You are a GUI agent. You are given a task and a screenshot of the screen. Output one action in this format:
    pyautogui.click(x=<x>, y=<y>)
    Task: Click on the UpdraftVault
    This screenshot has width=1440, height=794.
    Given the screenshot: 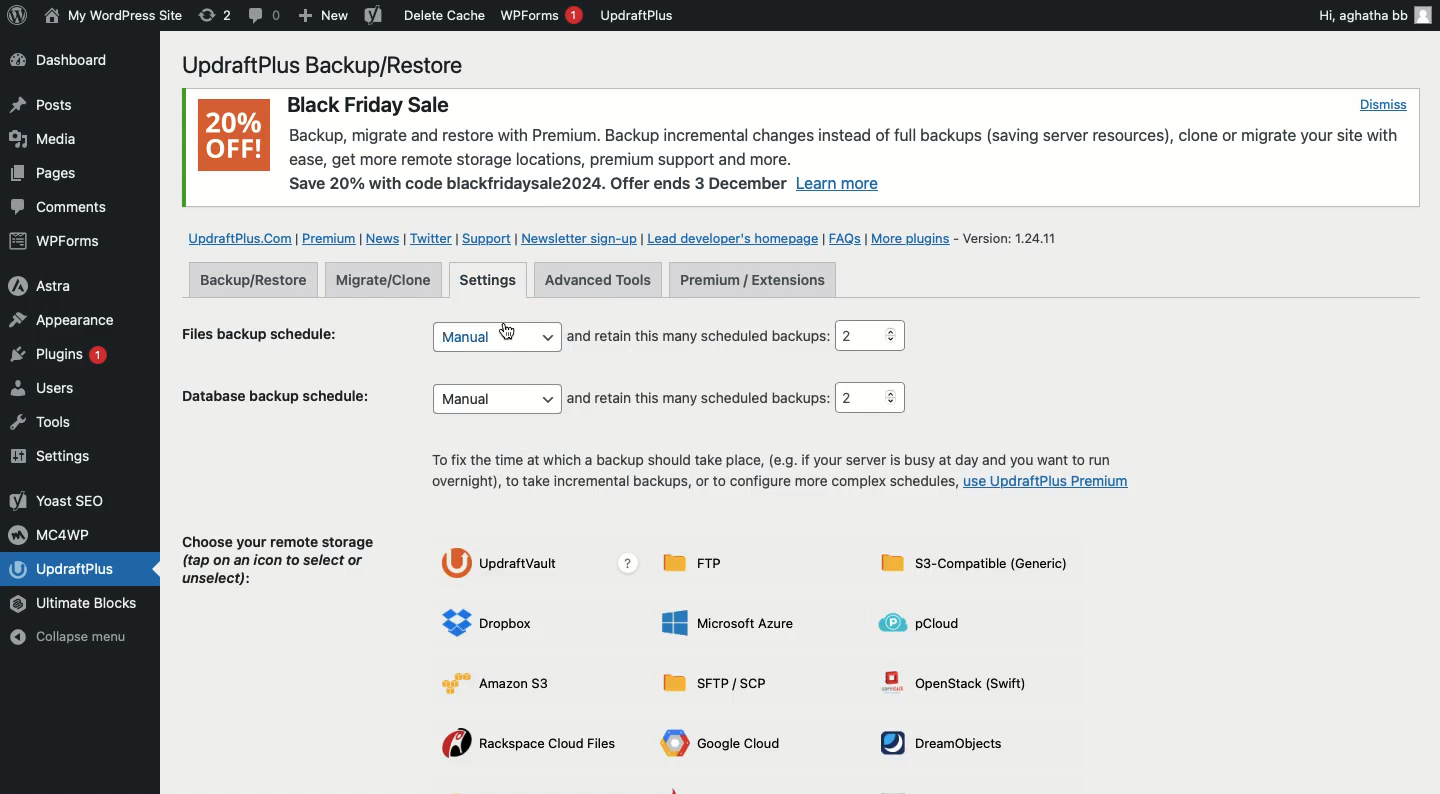 What is the action you would take?
    pyautogui.click(x=544, y=564)
    